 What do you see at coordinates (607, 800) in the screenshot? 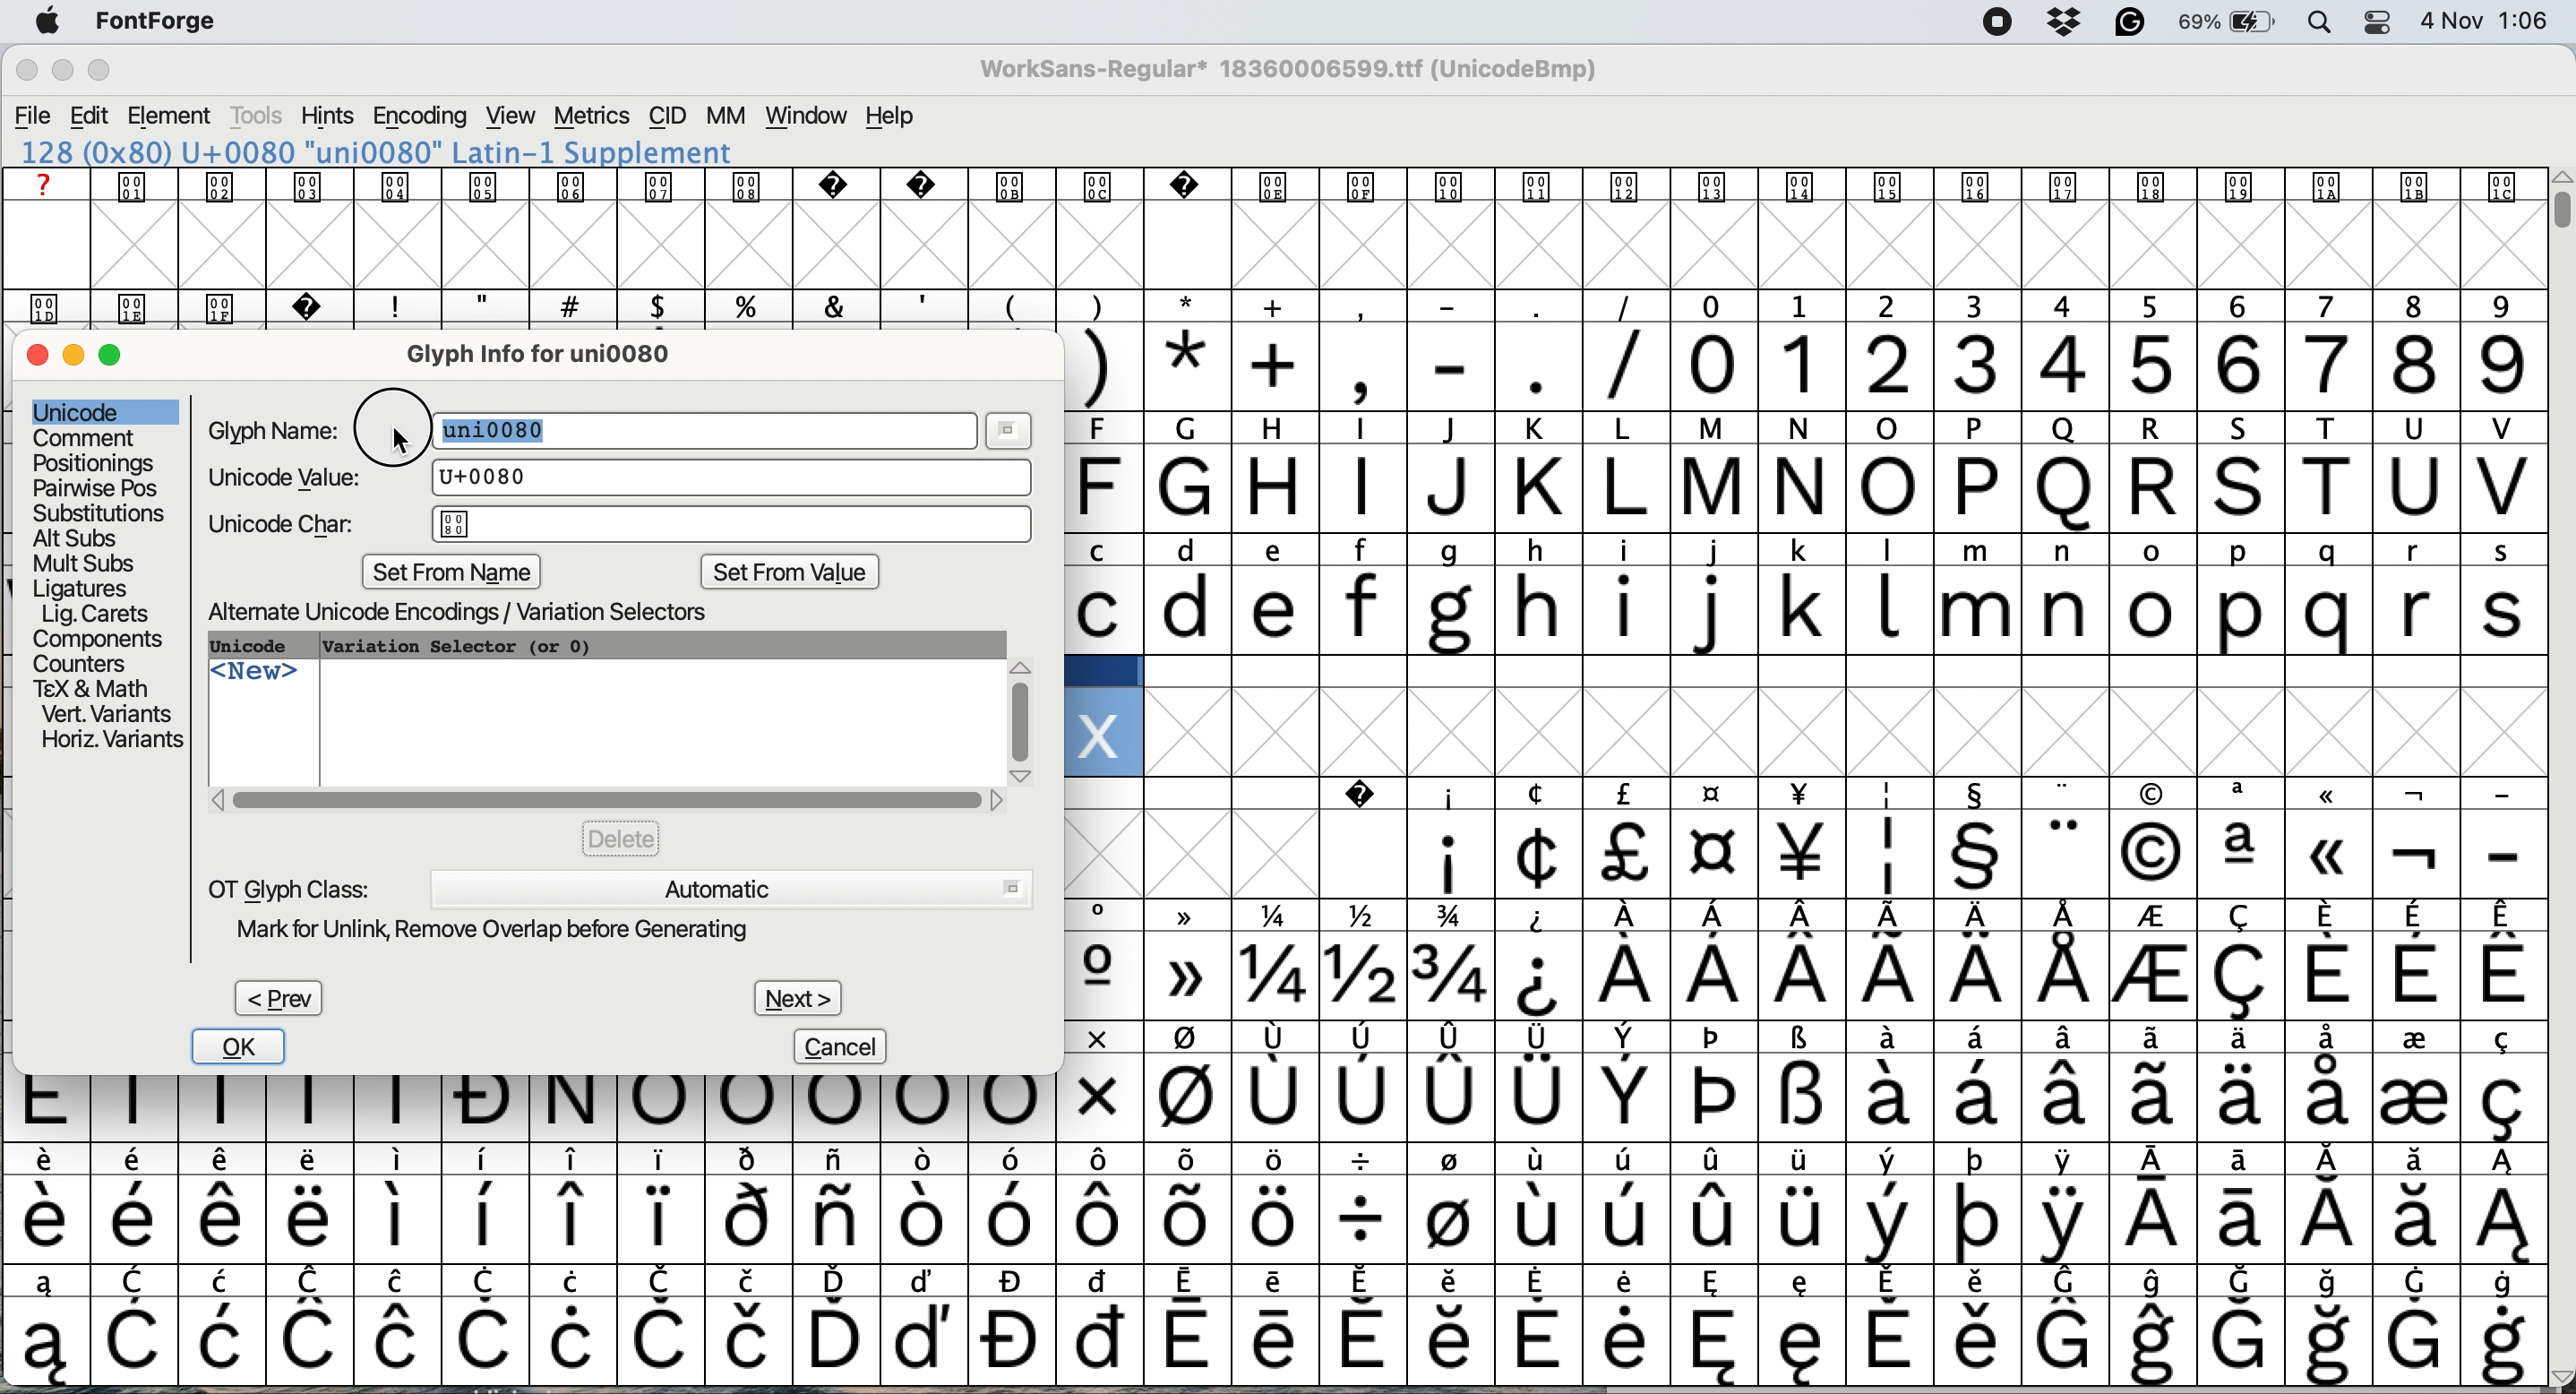
I see `horizontal scroll bar` at bounding box center [607, 800].